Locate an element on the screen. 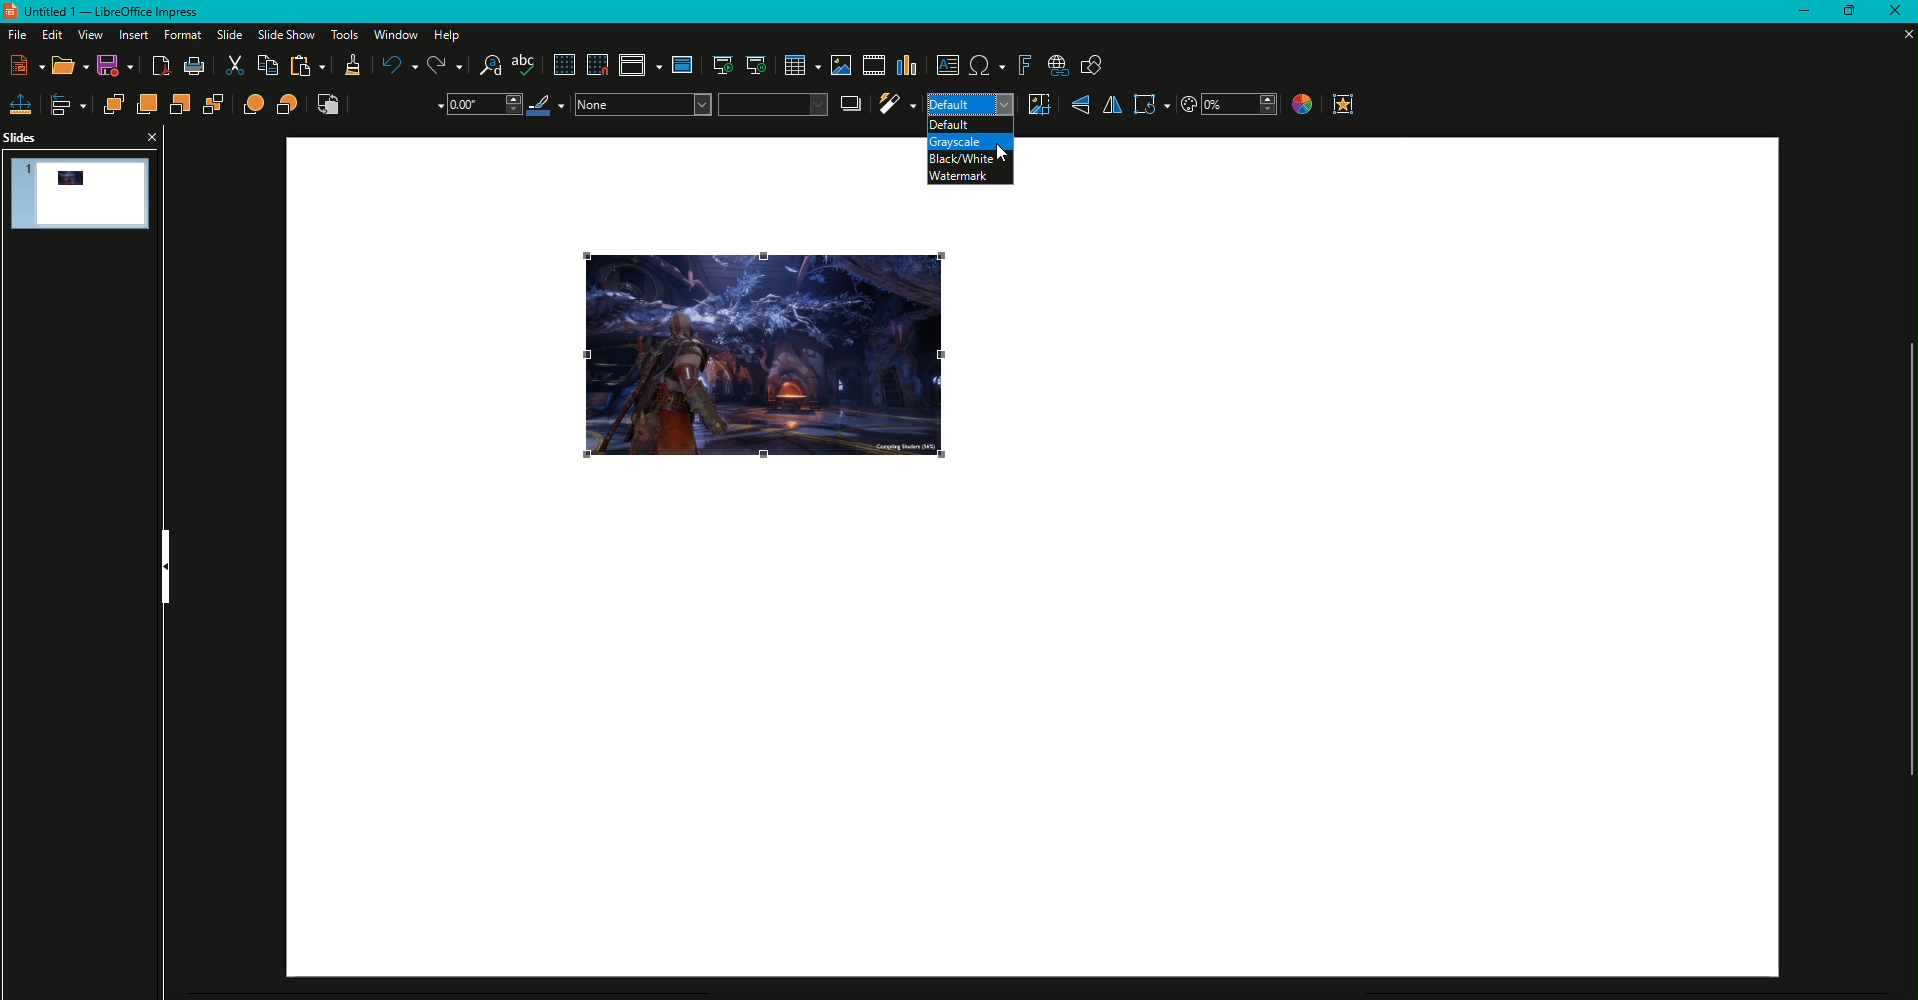  Insert is located at coordinates (130, 35).